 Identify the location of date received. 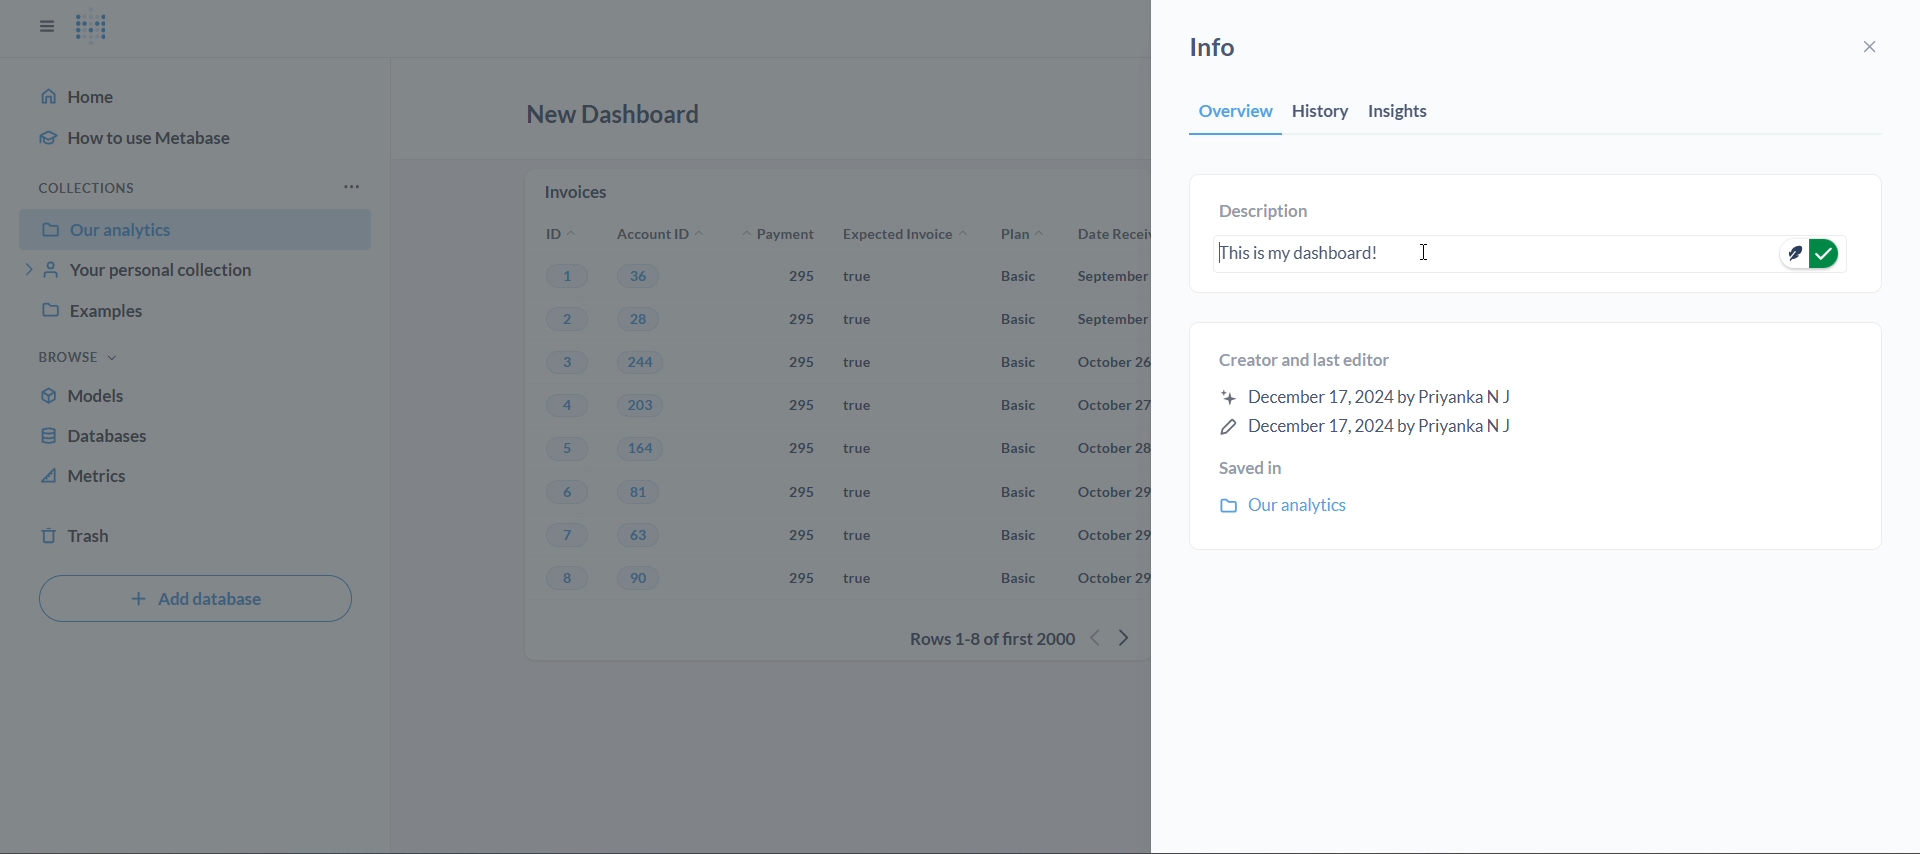
(1107, 238).